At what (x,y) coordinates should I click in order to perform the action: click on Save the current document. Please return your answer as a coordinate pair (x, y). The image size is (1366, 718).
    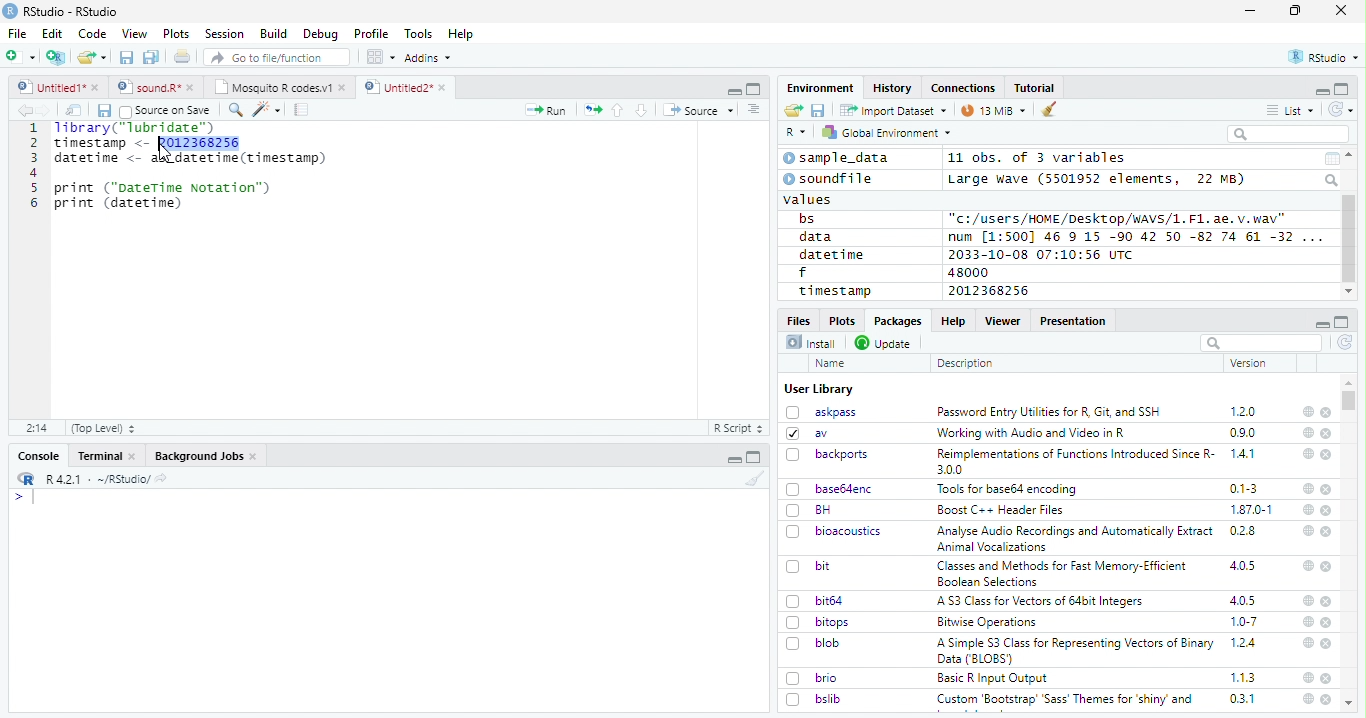
    Looking at the image, I should click on (127, 58).